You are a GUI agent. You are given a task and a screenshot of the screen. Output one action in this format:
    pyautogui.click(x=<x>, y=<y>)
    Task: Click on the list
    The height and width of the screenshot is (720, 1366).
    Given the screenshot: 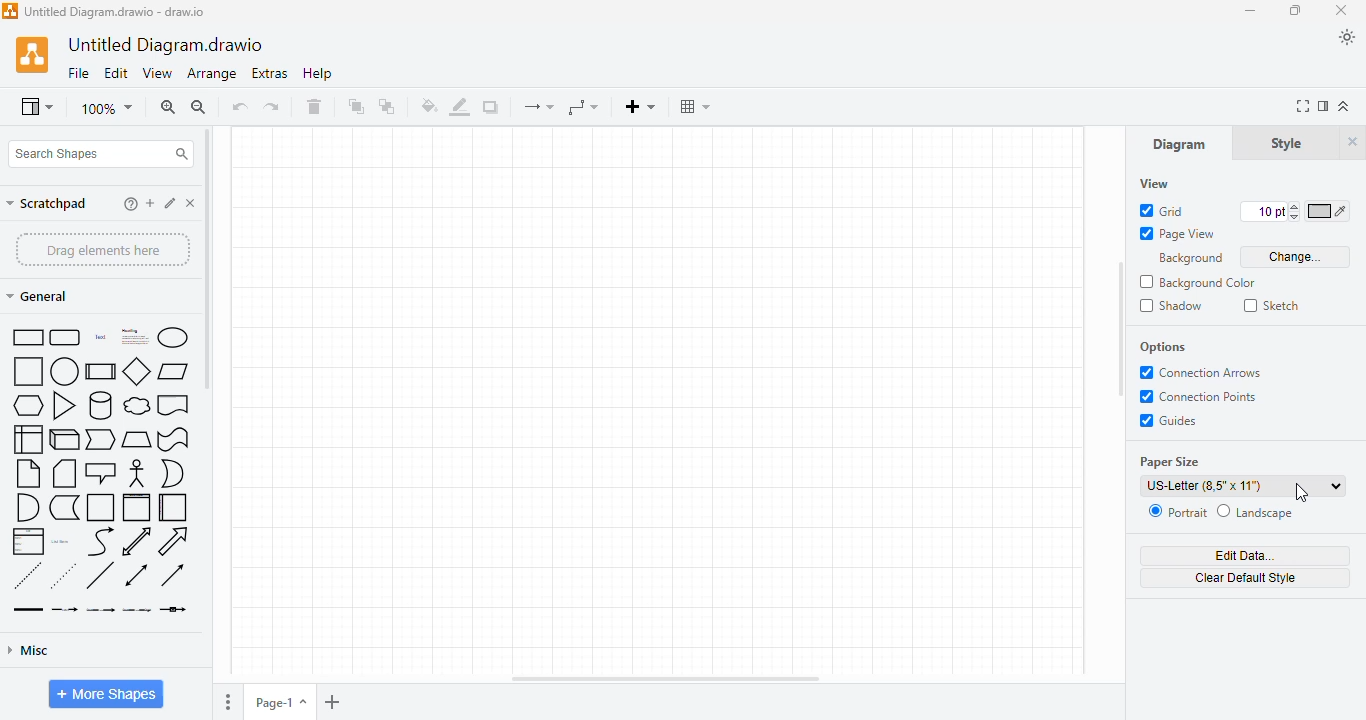 What is the action you would take?
    pyautogui.click(x=28, y=541)
    